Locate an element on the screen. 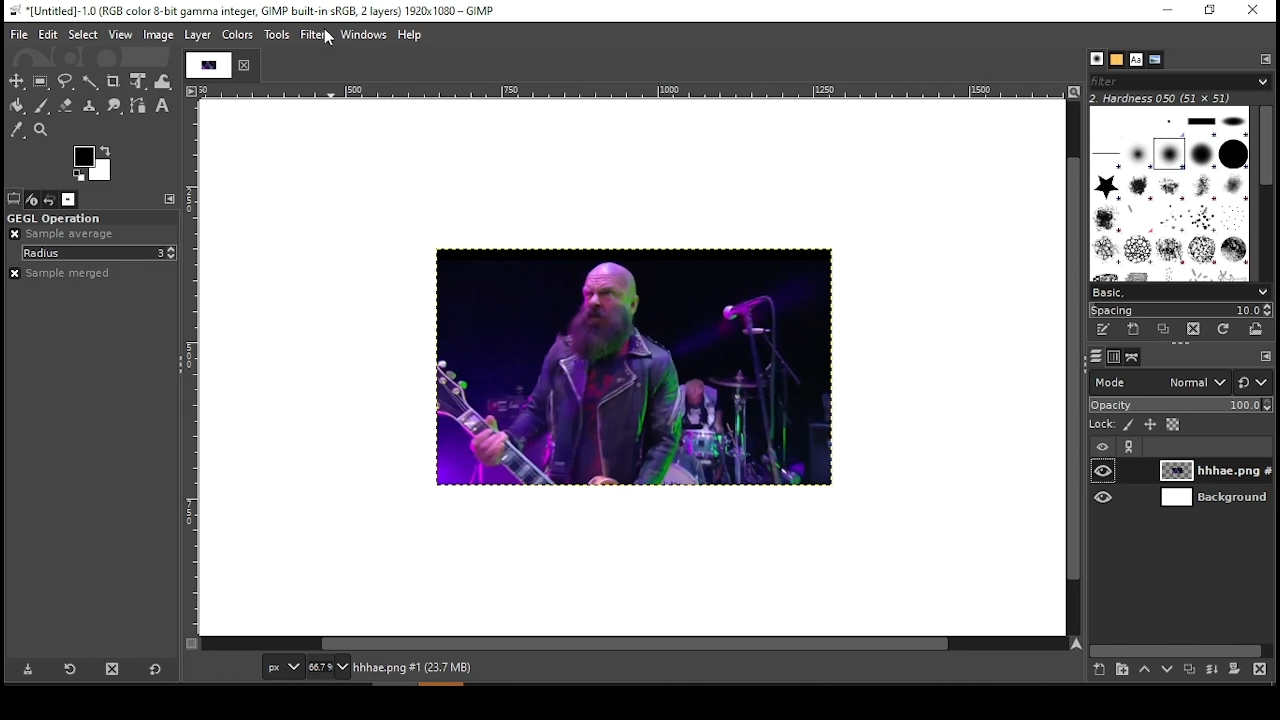 This screenshot has width=1280, height=720. layer visibility on/off is located at coordinates (1104, 496).